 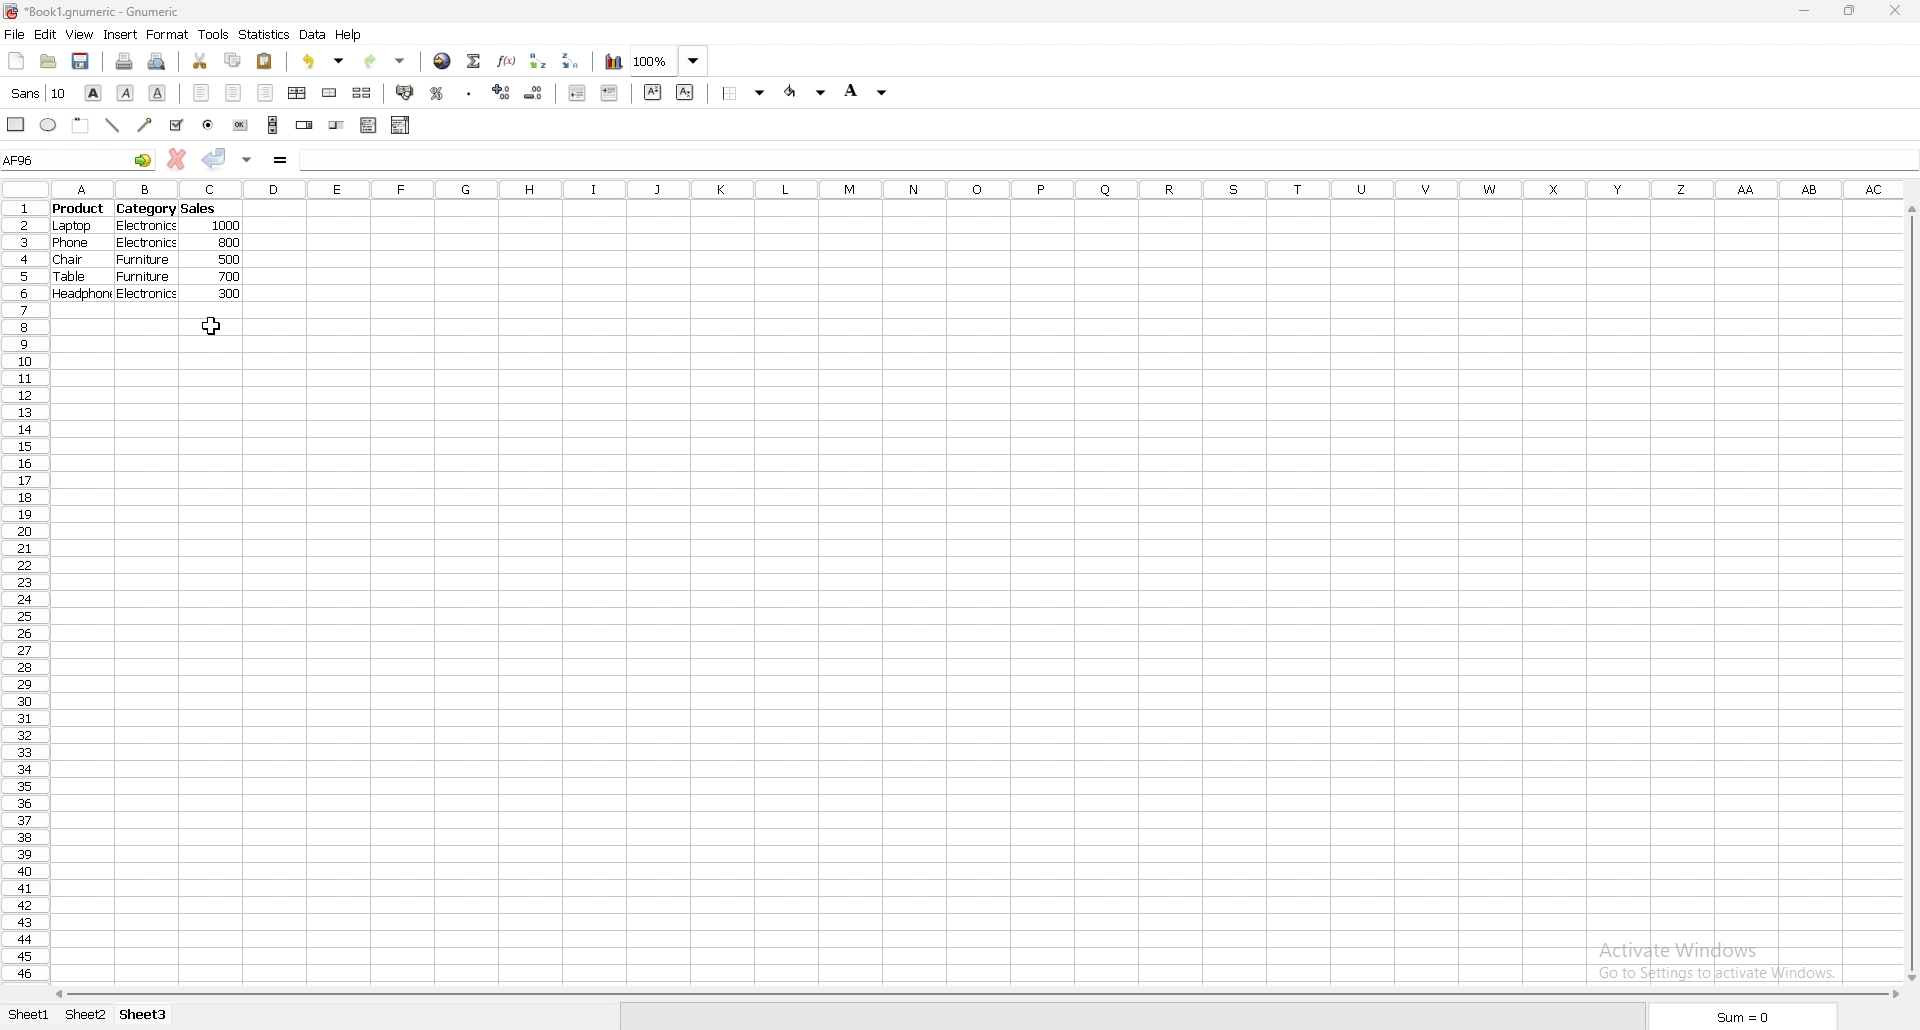 I want to click on insert, so click(x=121, y=34).